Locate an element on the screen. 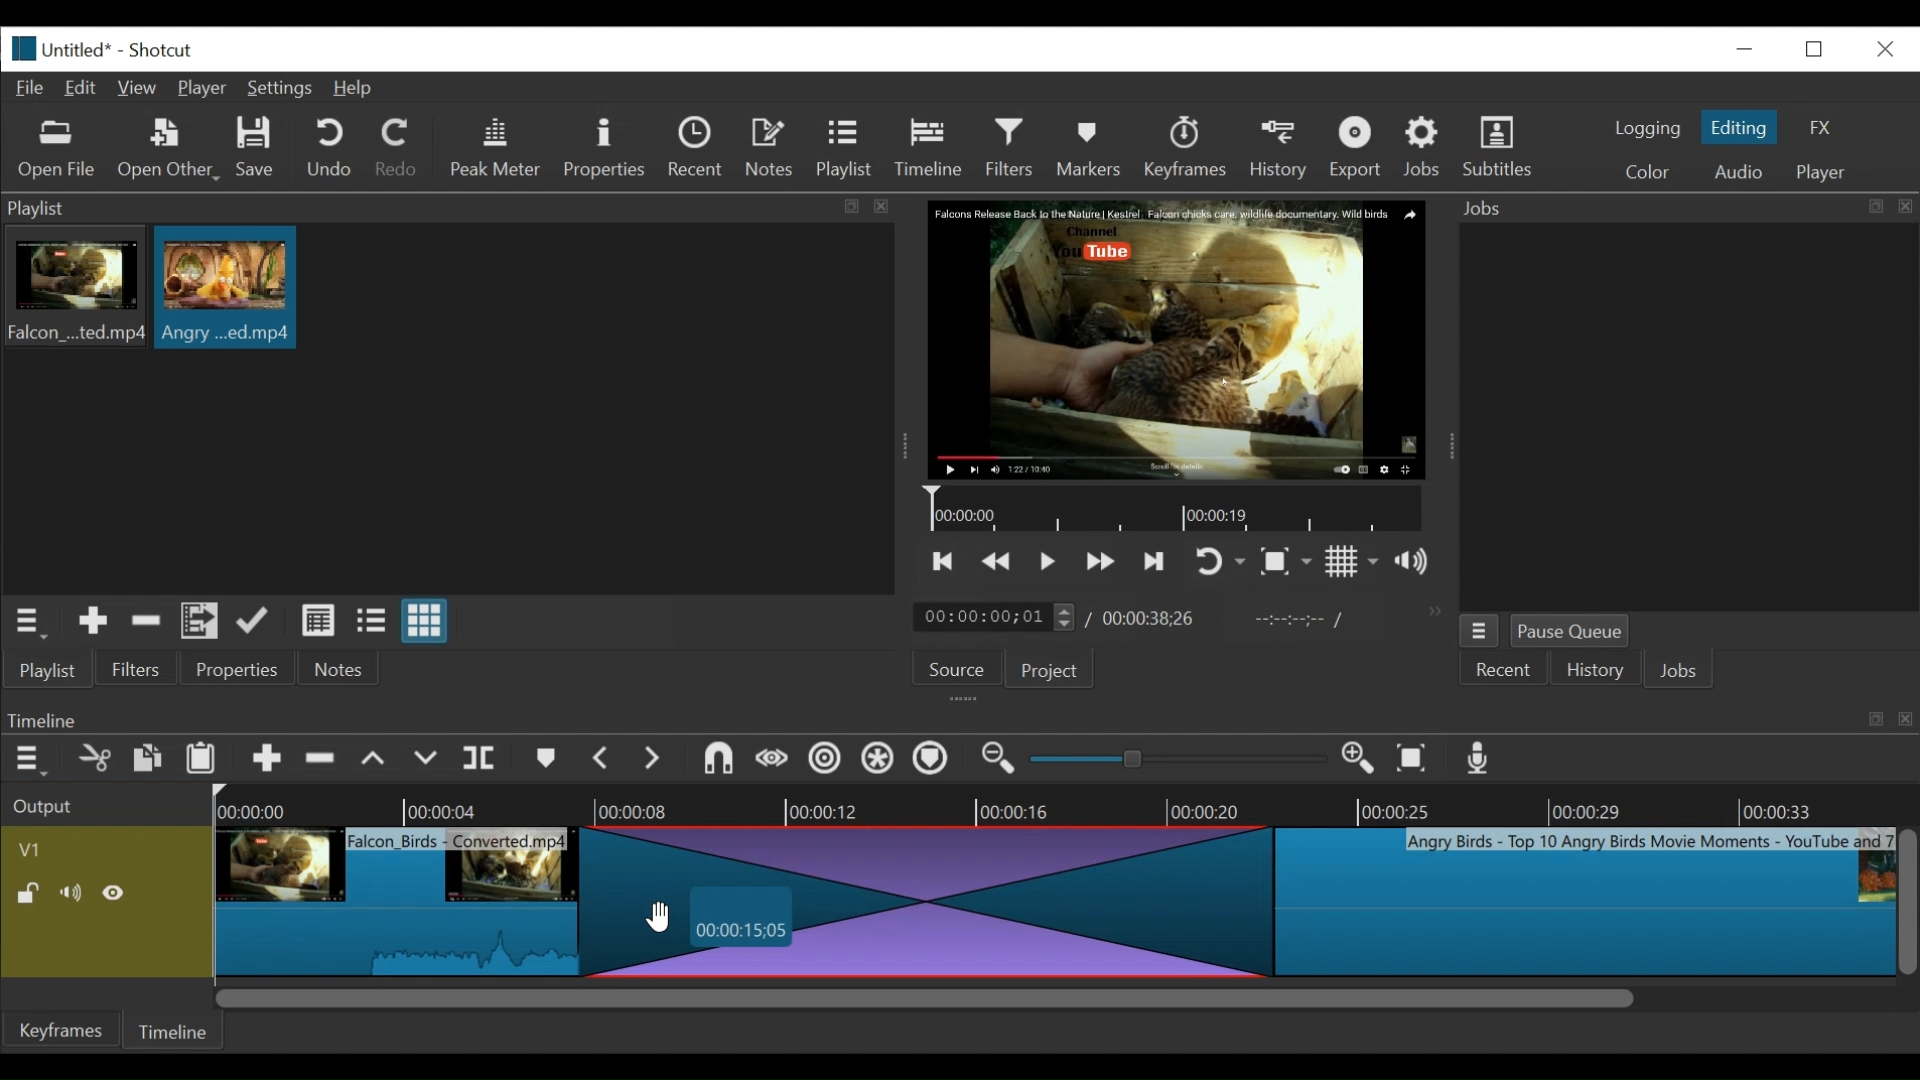 The width and height of the screenshot is (1920, 1080). Timeline Panel is located at coordinates (957, 719).